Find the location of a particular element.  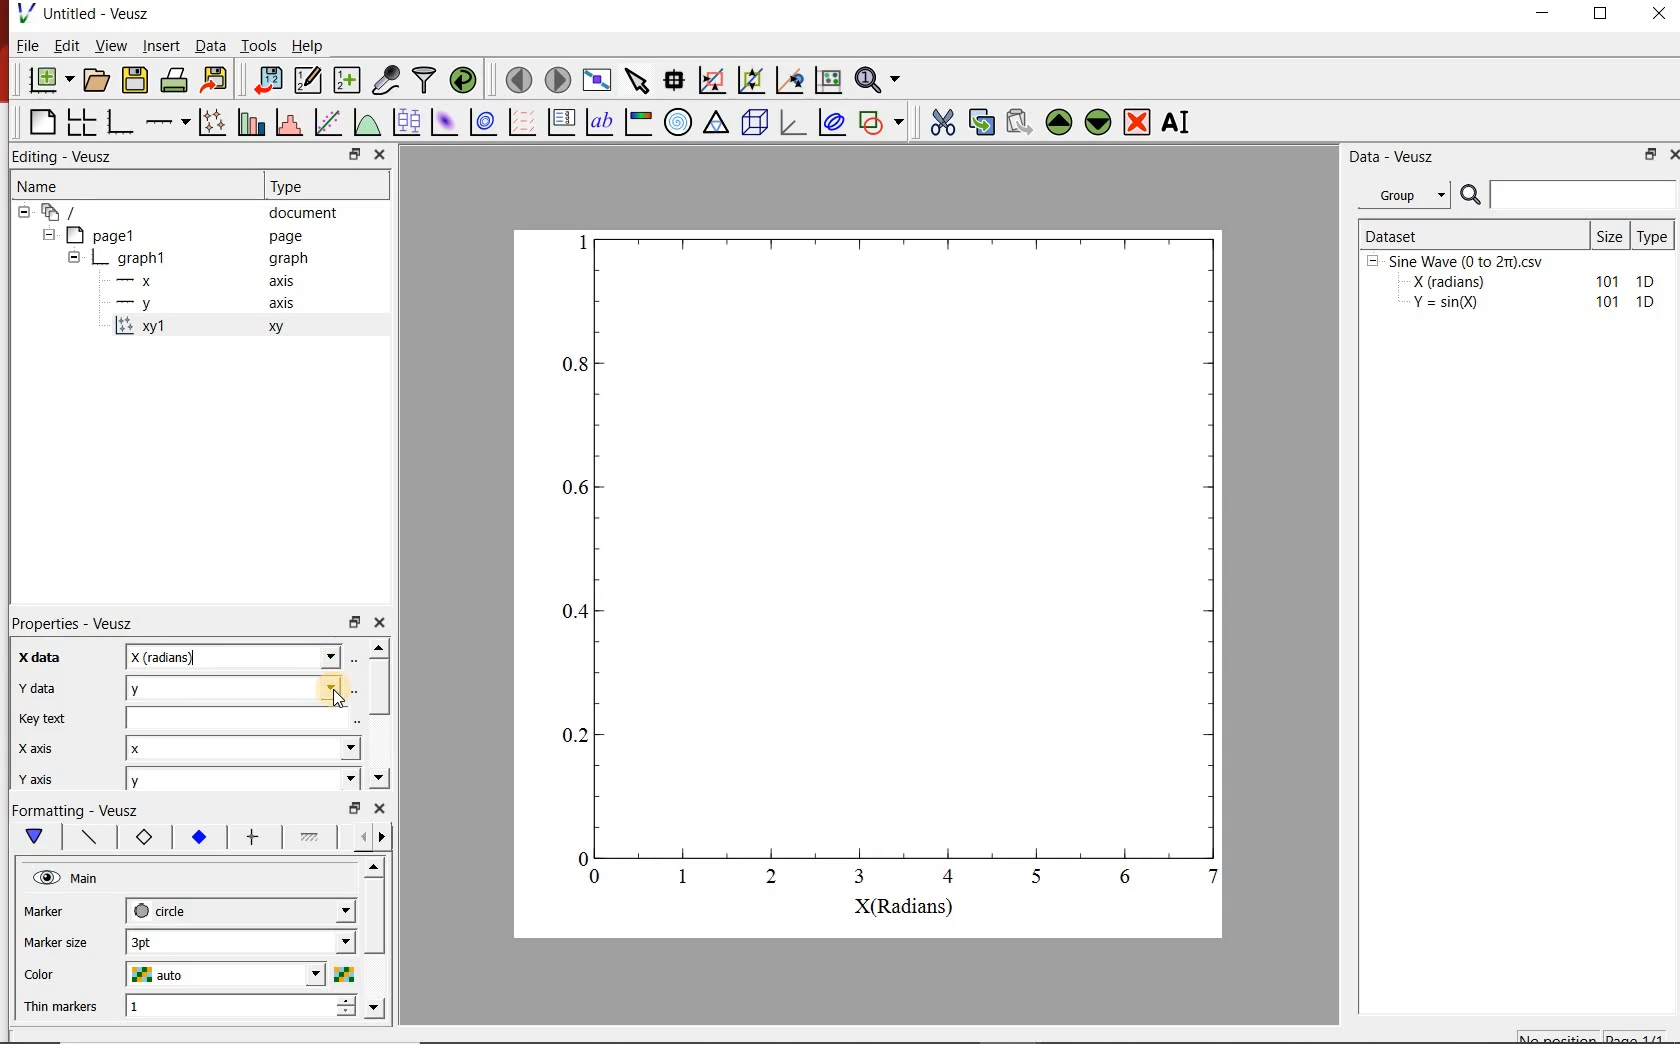

zoom functions menu is located at coordinates (880, 77).